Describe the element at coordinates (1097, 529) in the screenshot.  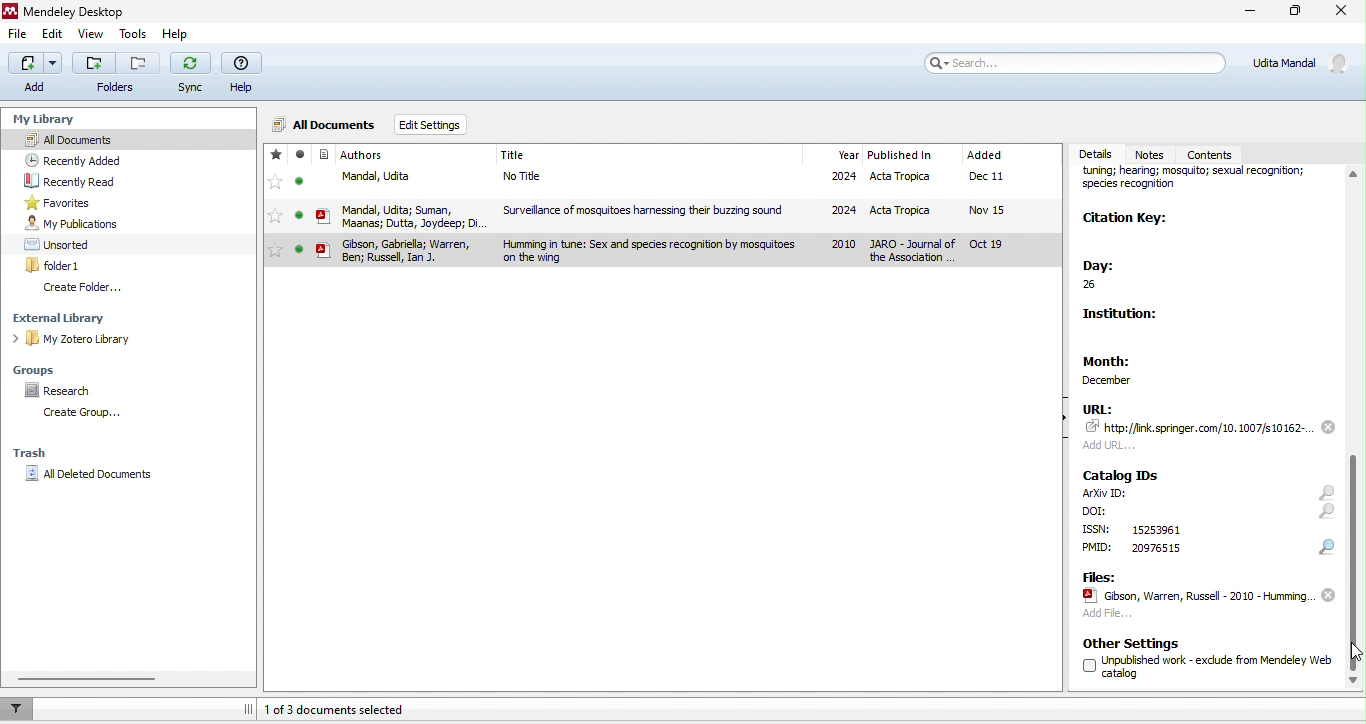
I see `text` at that location.